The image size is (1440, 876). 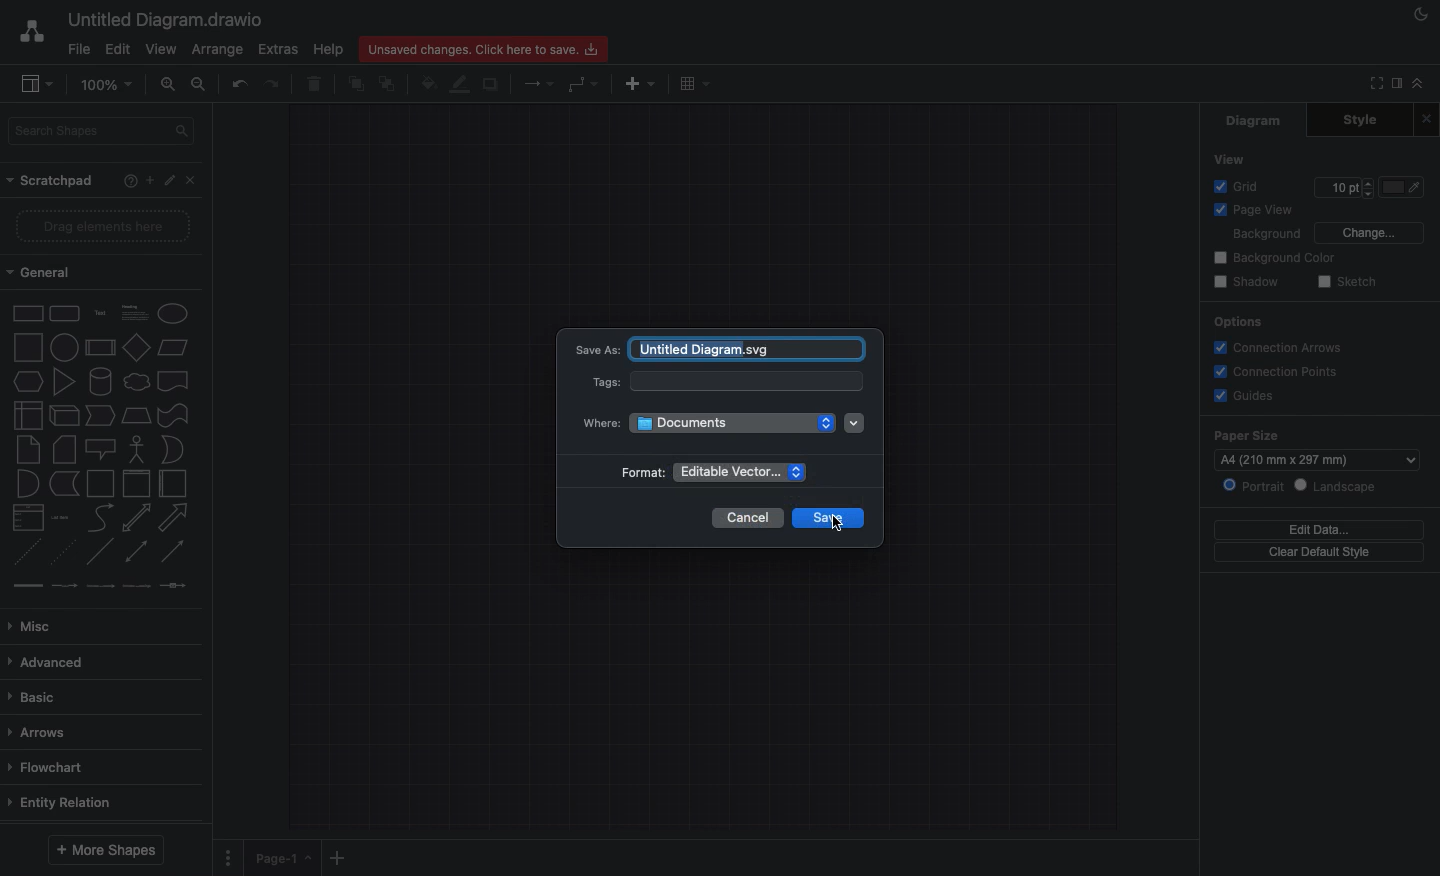 What do you see at coordinates (835, 524) in the screenshot?
I see `Cursor` at bounding box center [835, 524].